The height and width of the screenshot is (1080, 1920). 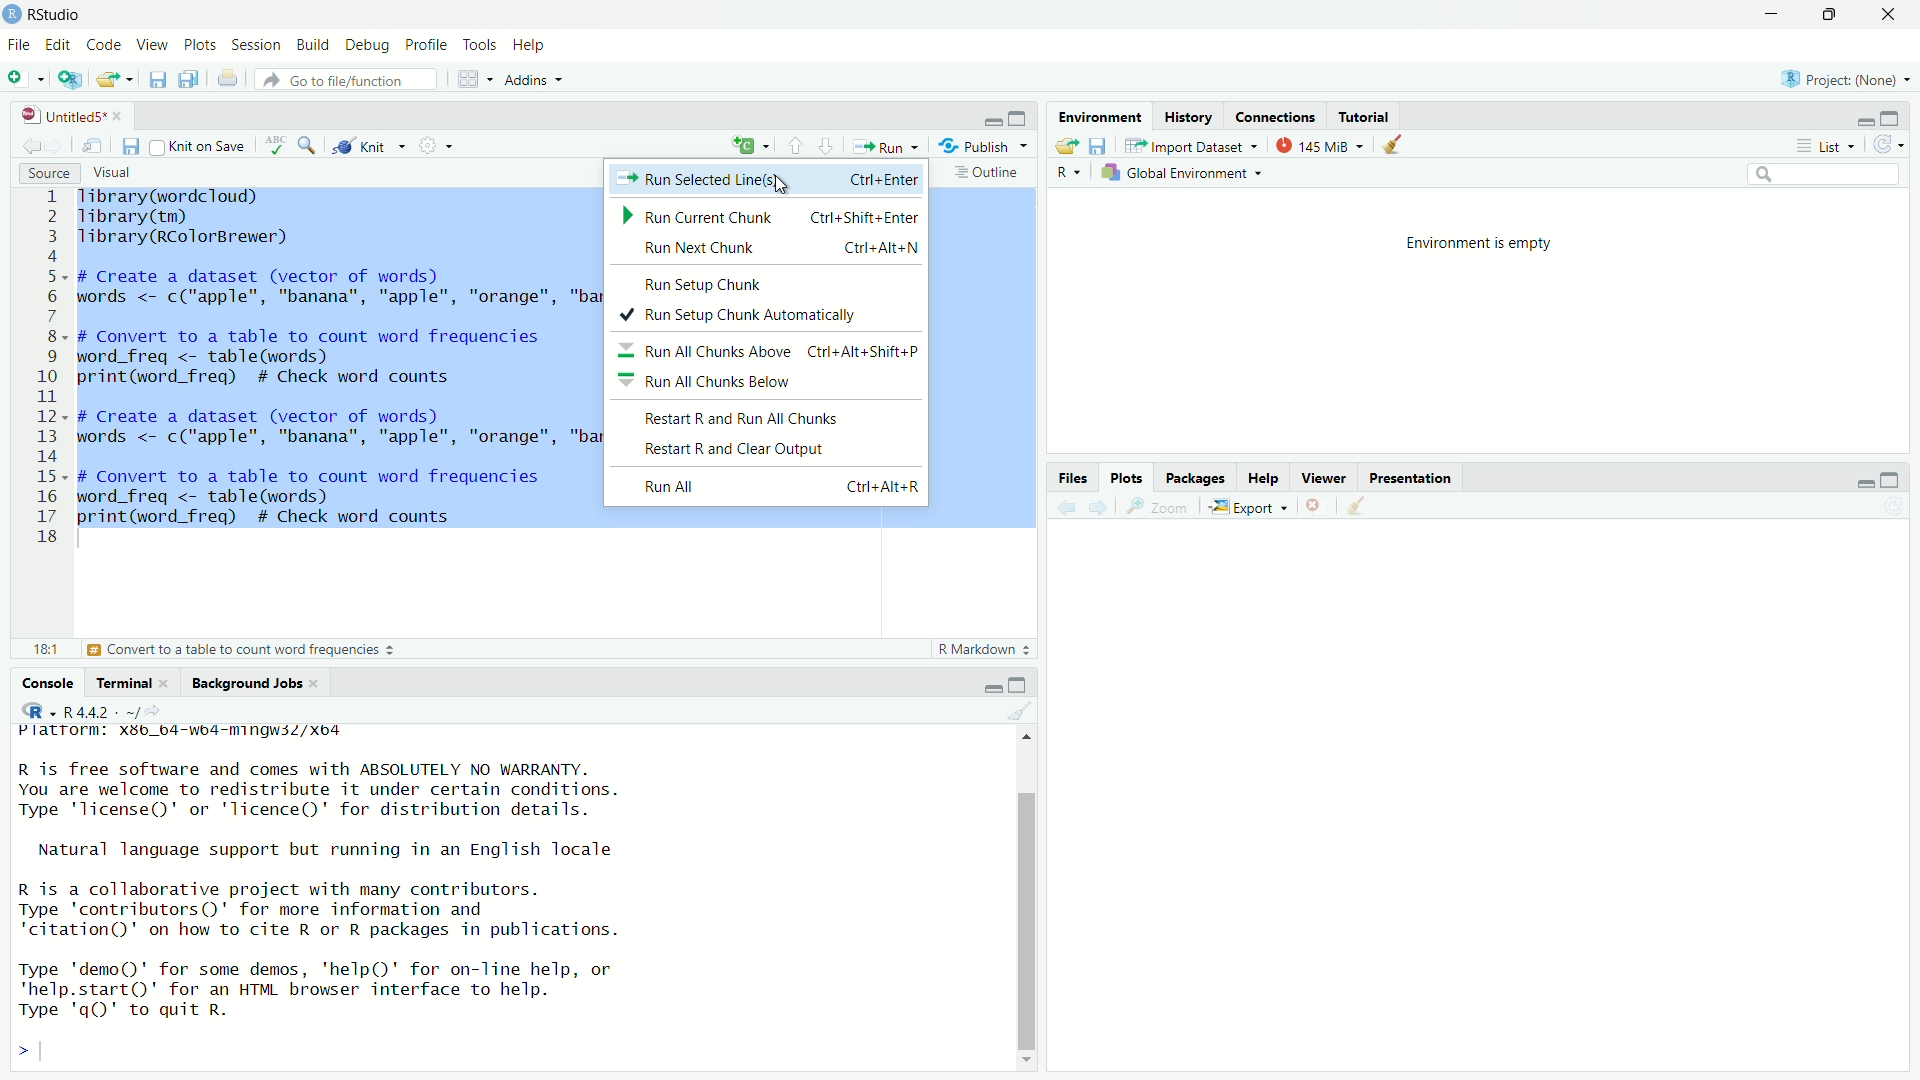 I want to click on R, so click(x=1069, y=176).